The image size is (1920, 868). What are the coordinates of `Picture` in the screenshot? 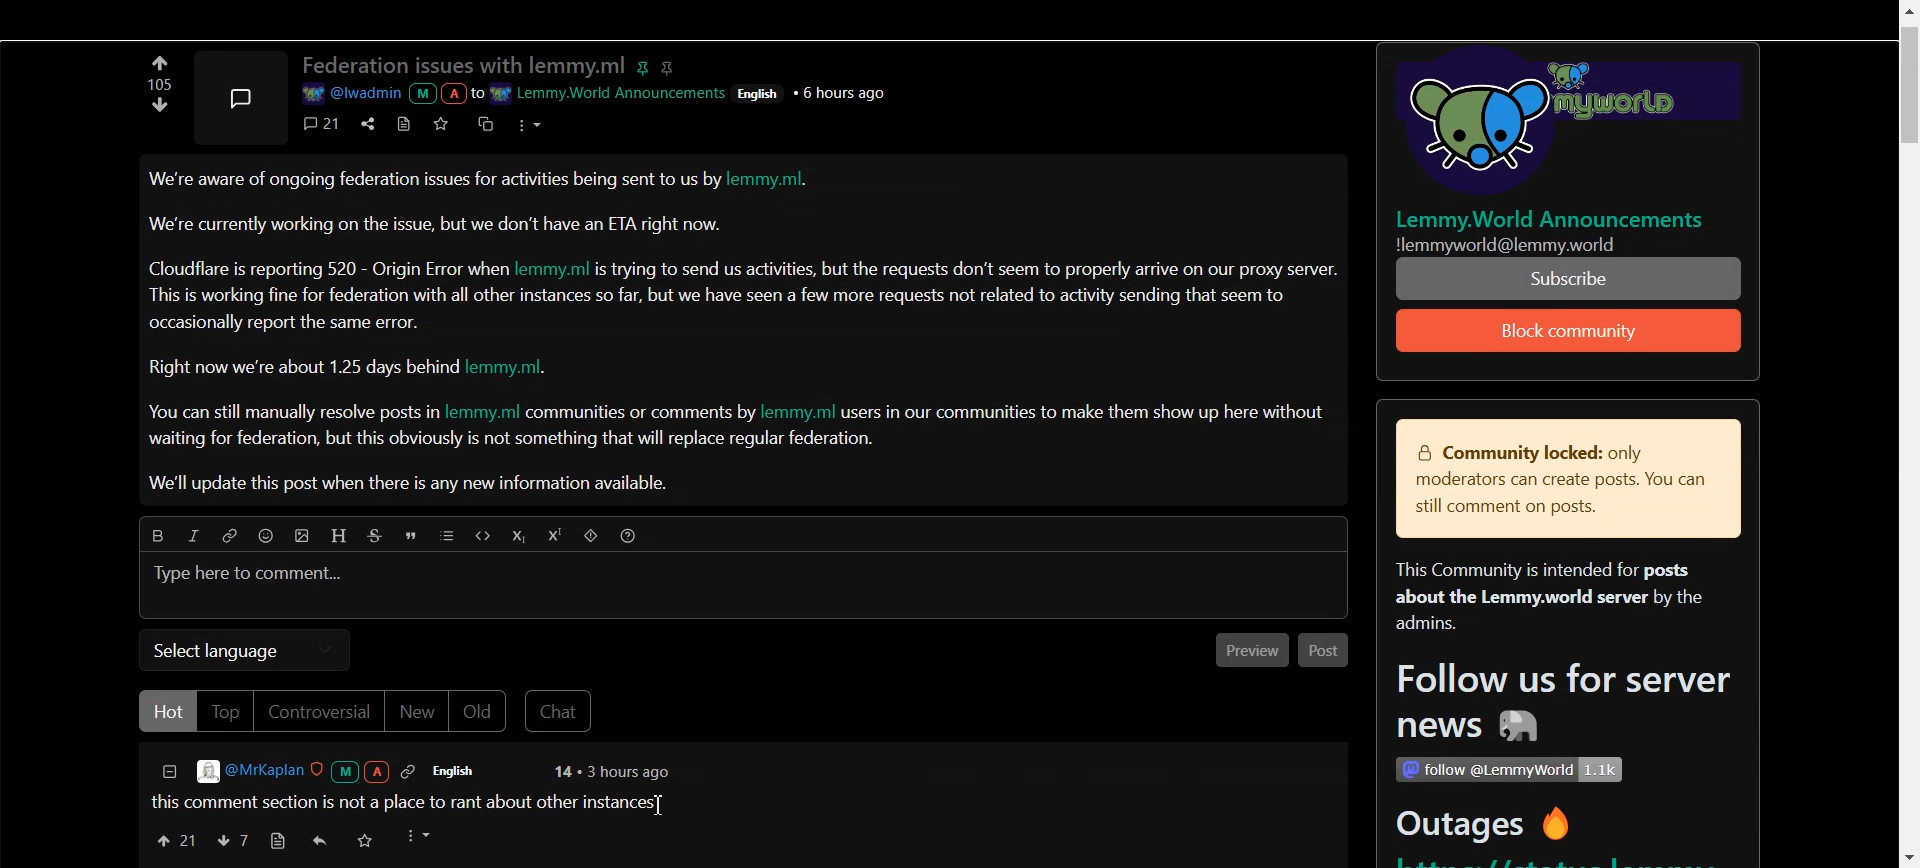 It's located at (239, 94).